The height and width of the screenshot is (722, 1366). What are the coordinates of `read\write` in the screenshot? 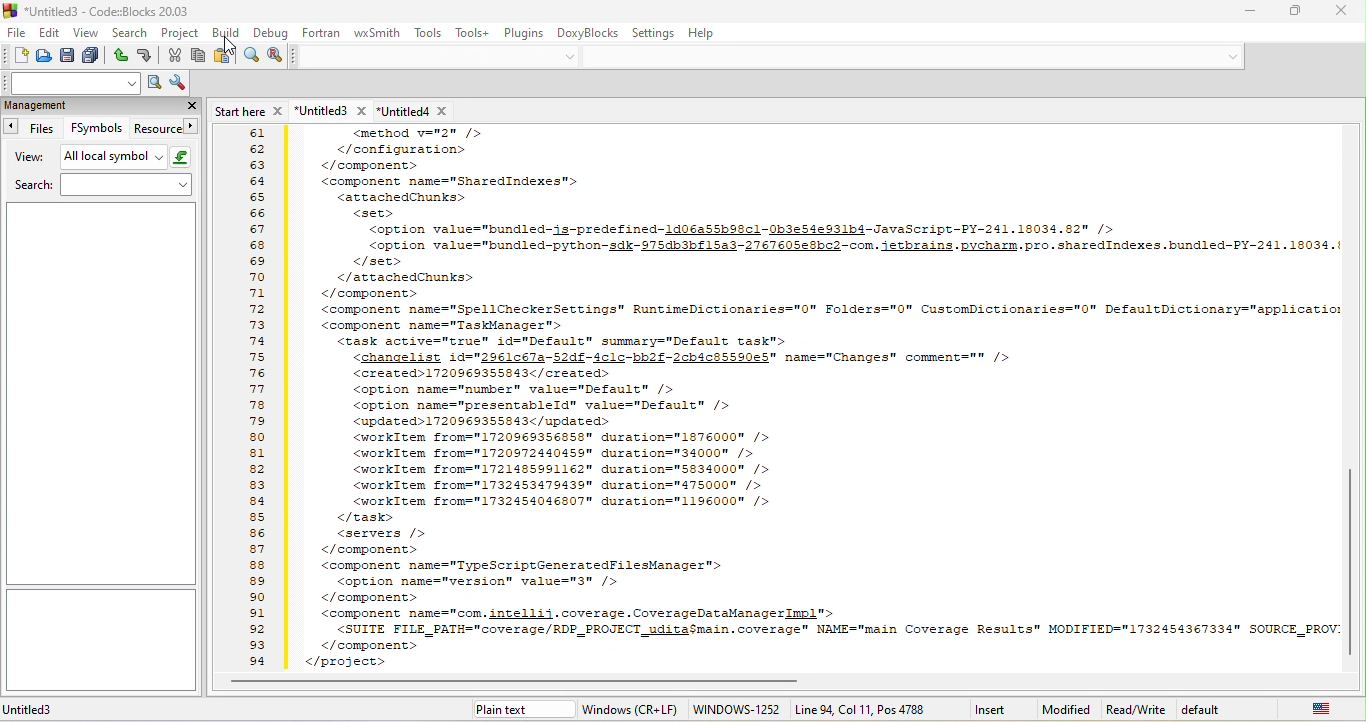 It's located at (1136, 708).